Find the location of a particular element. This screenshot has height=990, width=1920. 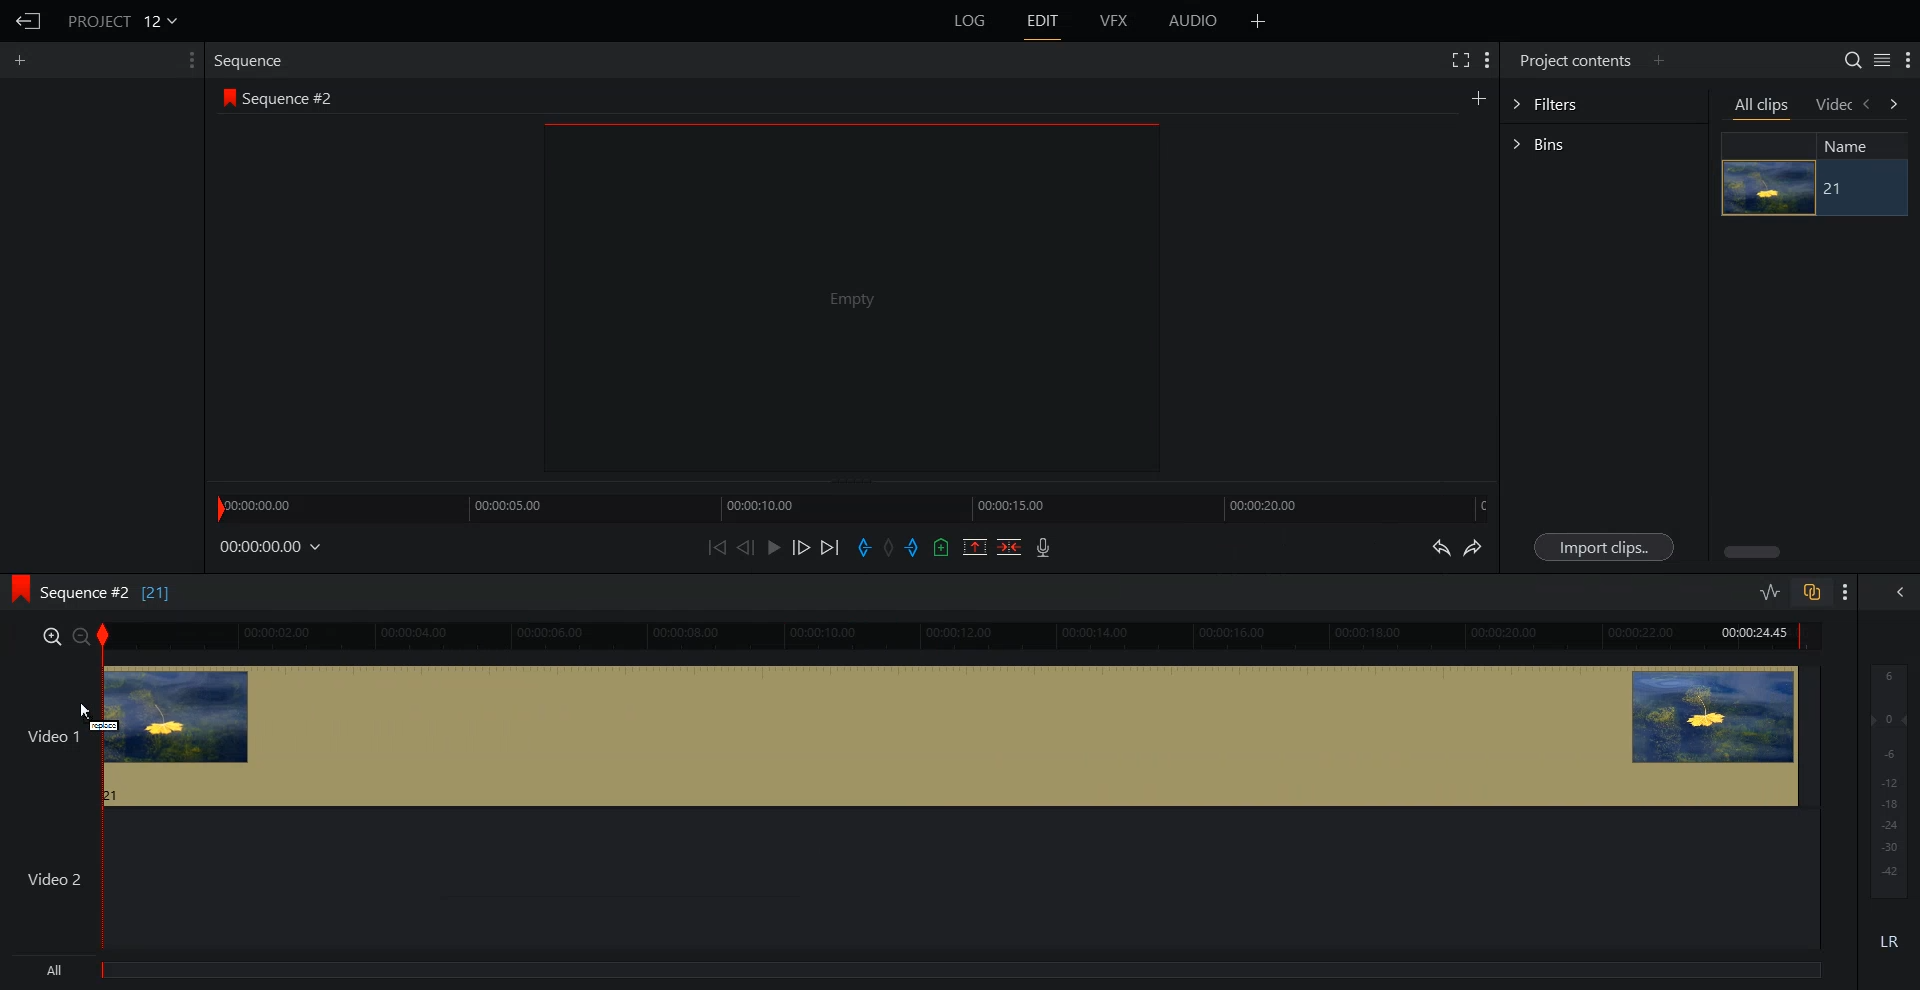

Slider is located at coordinates (853, 506).